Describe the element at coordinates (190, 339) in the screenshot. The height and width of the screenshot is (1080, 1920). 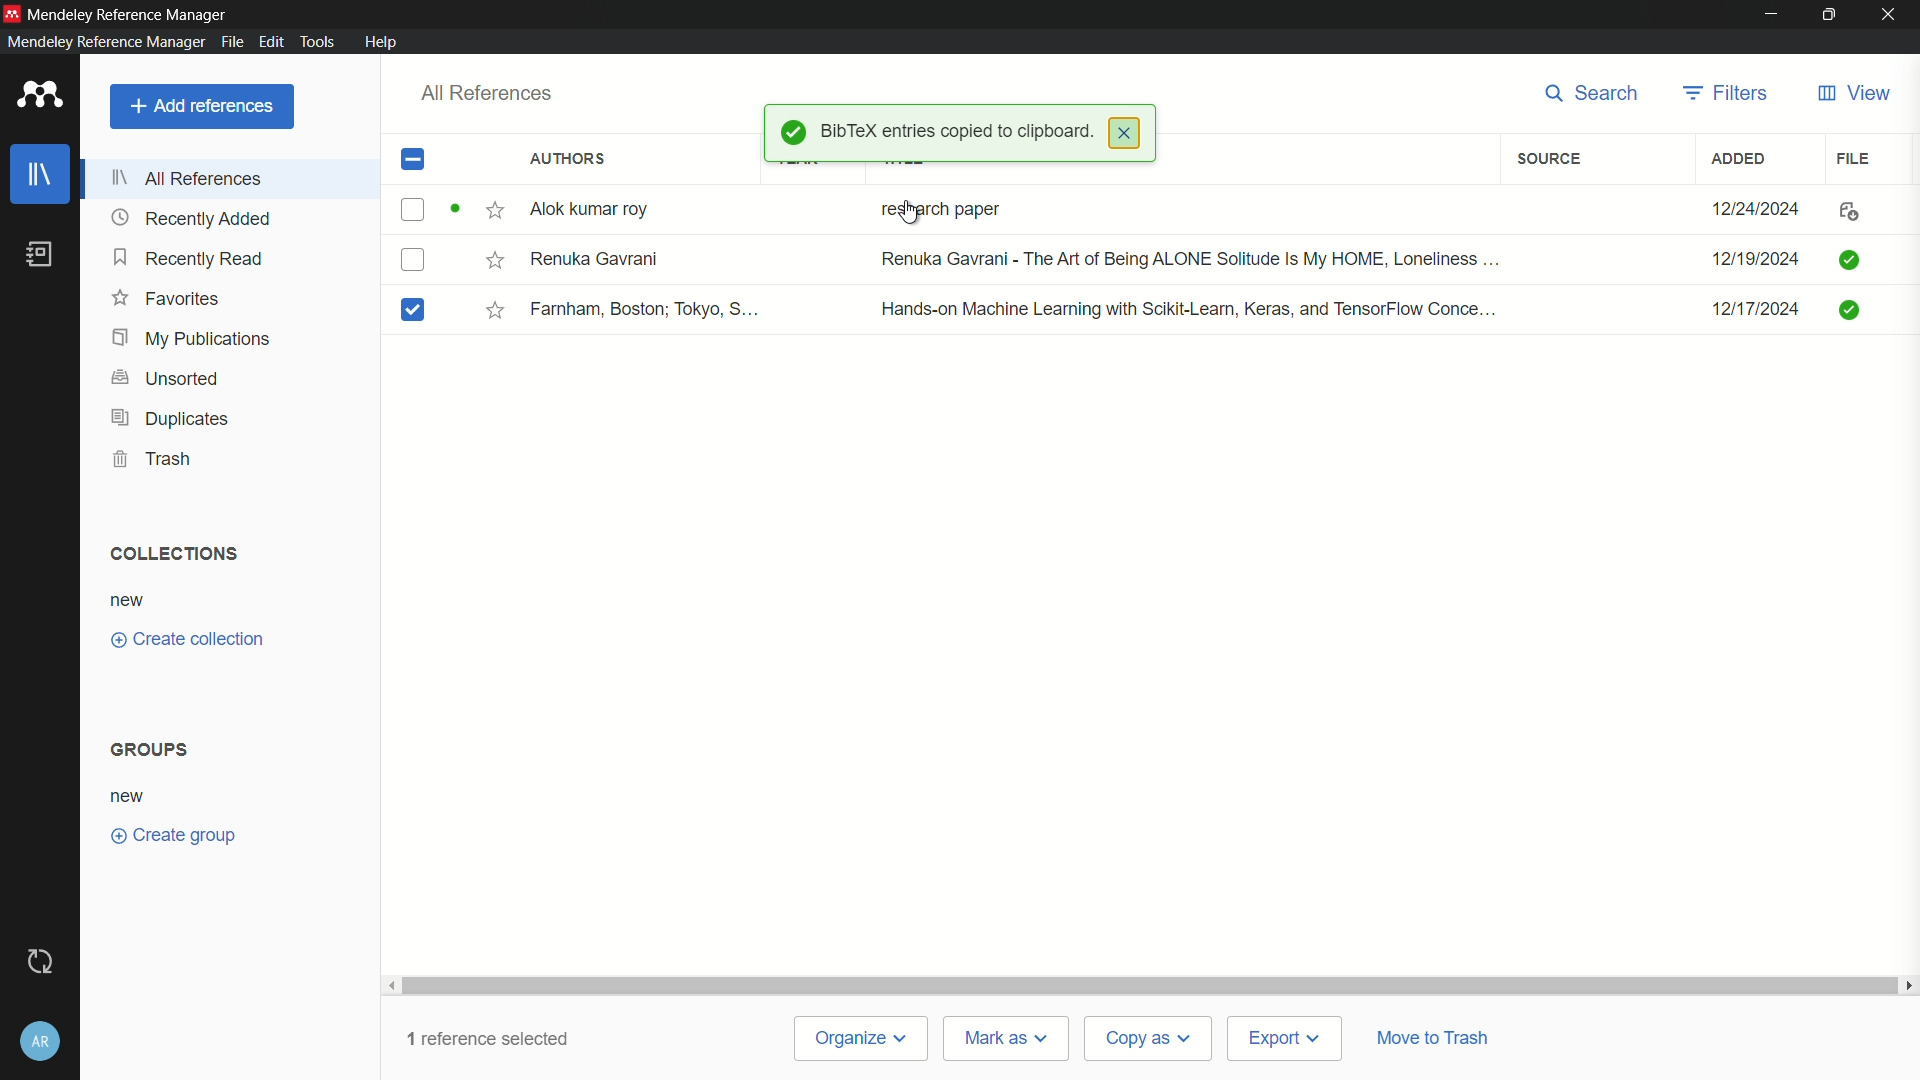
I see `my publications` at that location.